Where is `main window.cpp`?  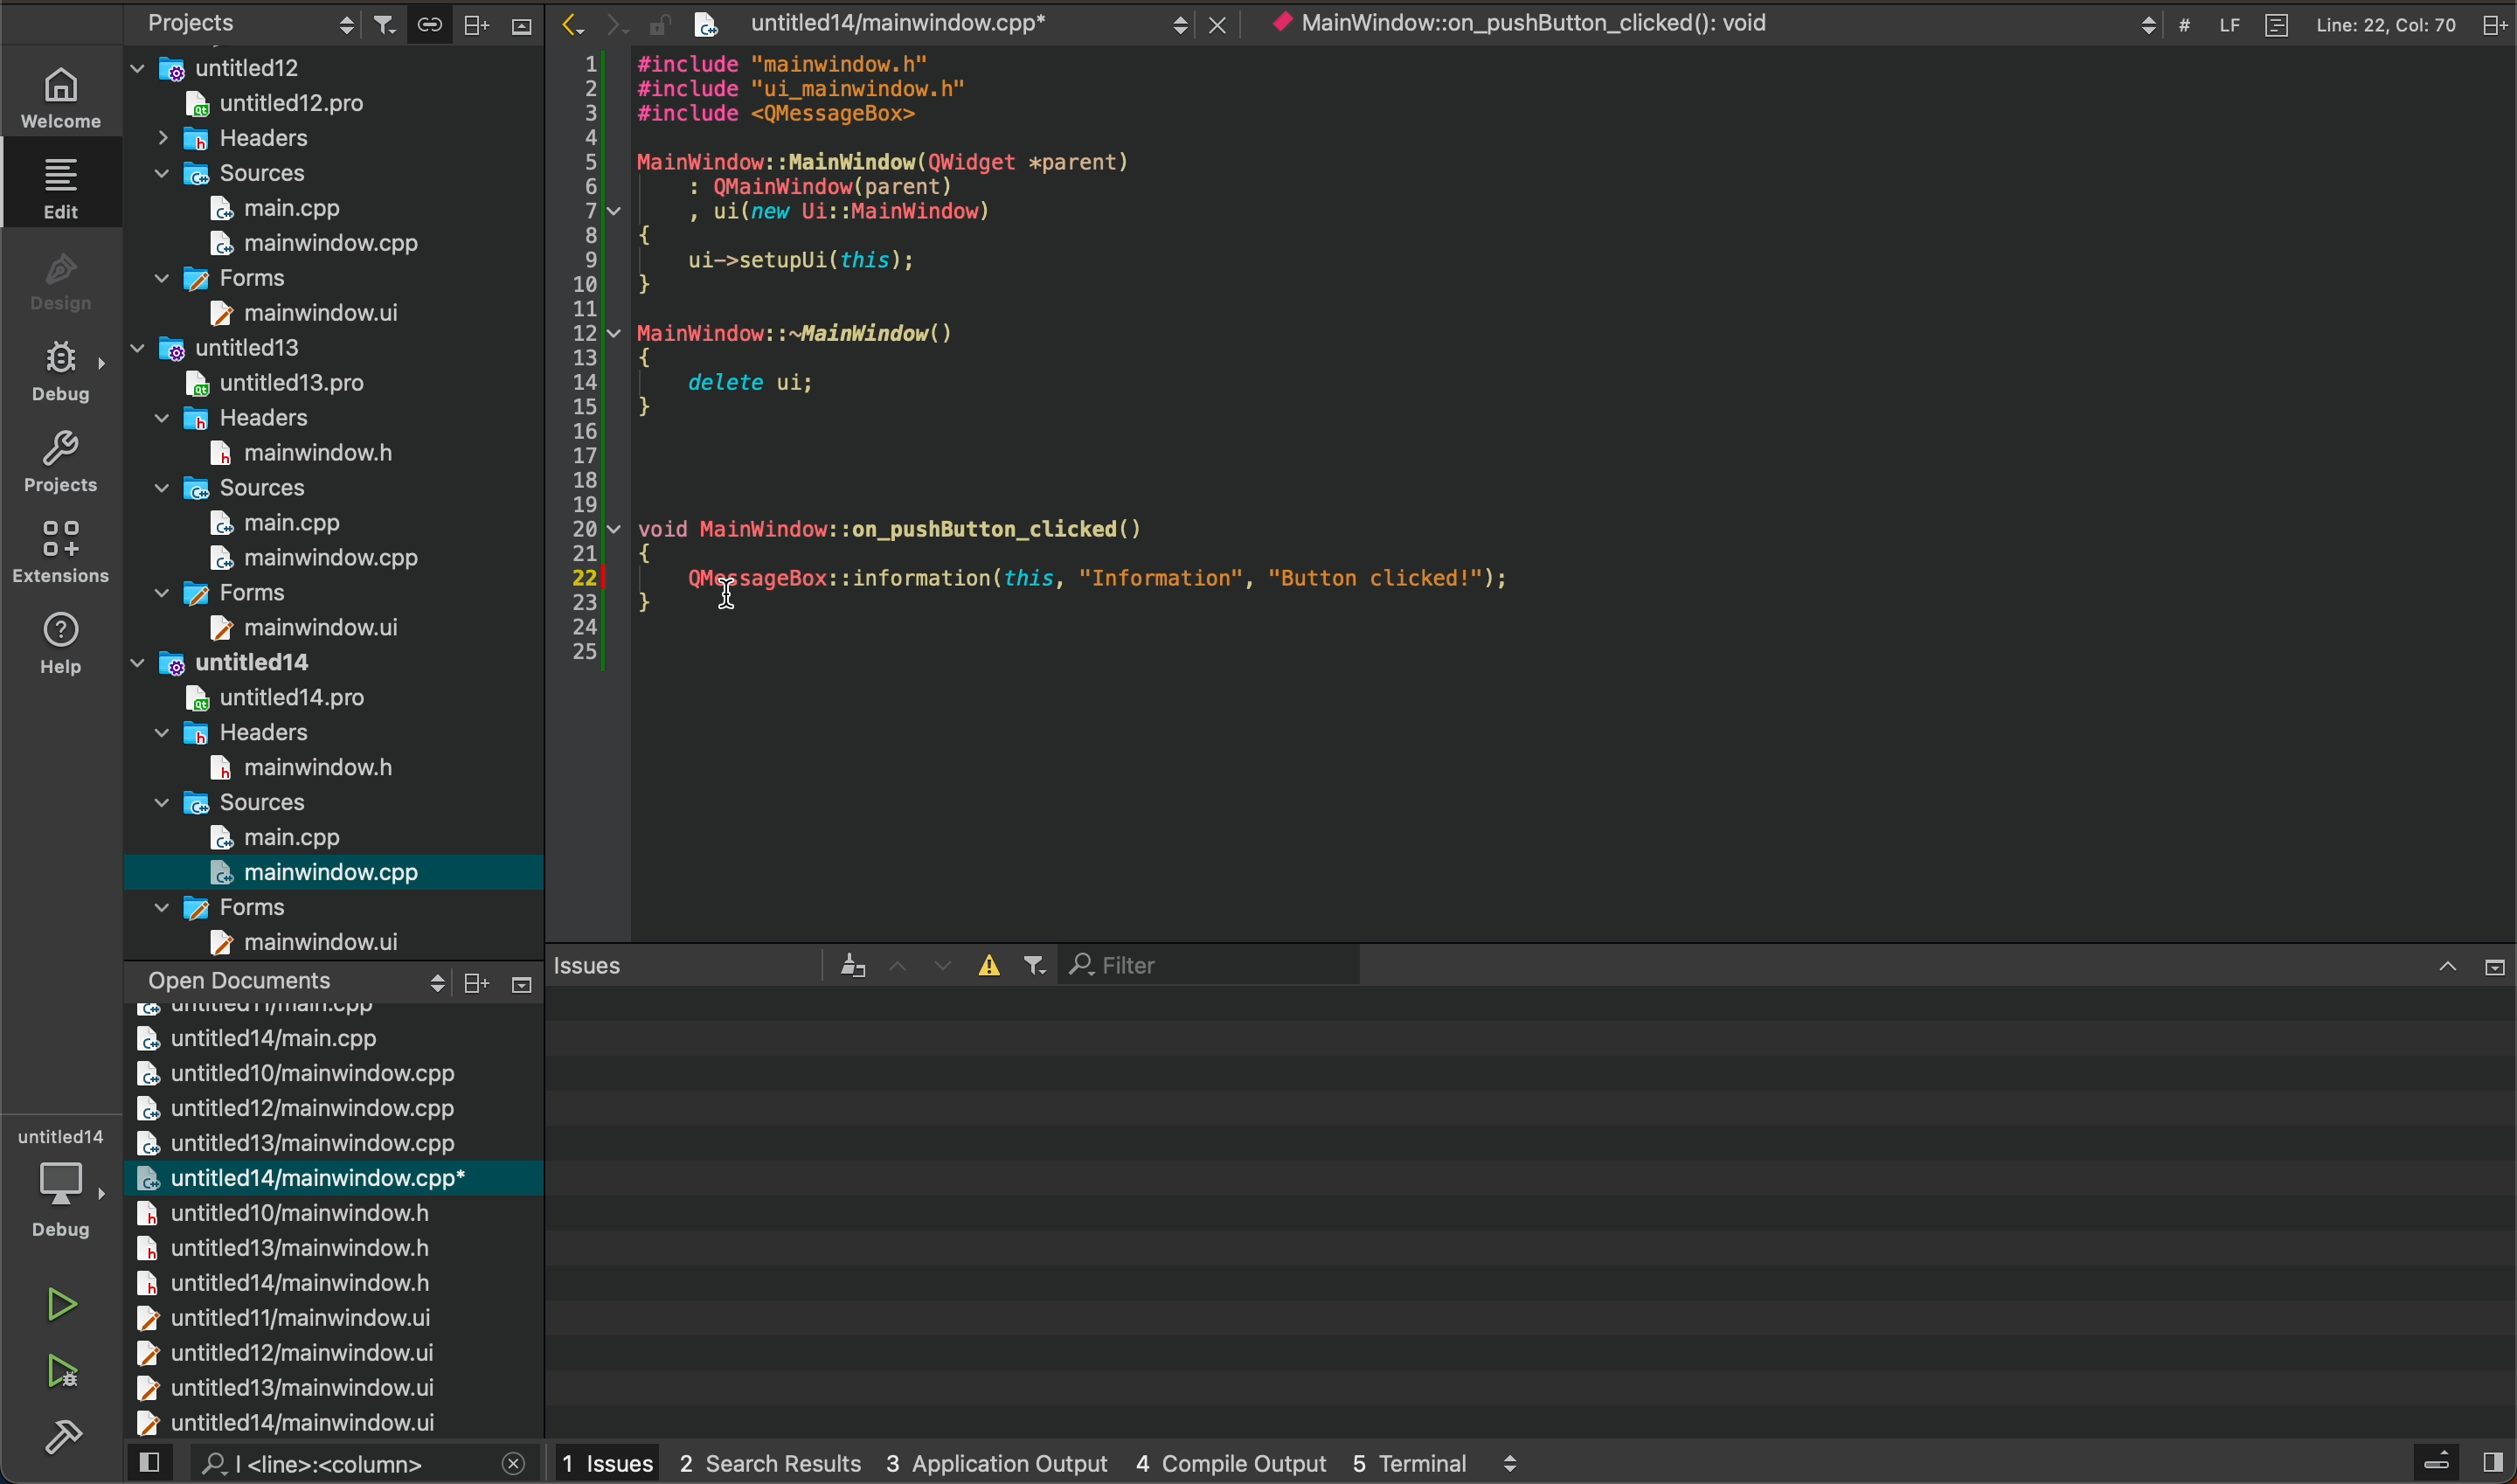 main window.cpp is located at coordinates (318, 872).